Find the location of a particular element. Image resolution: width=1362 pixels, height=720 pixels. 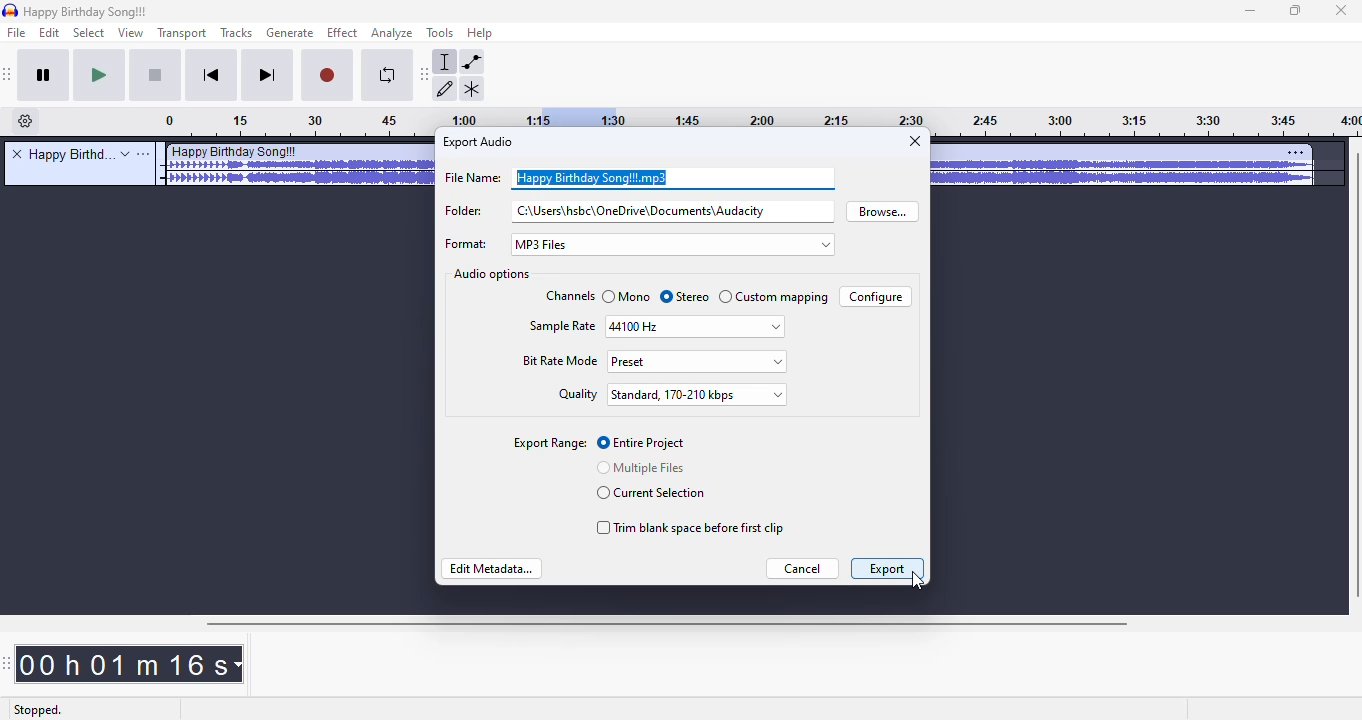

draw tool is located at coordinates (449, 91).